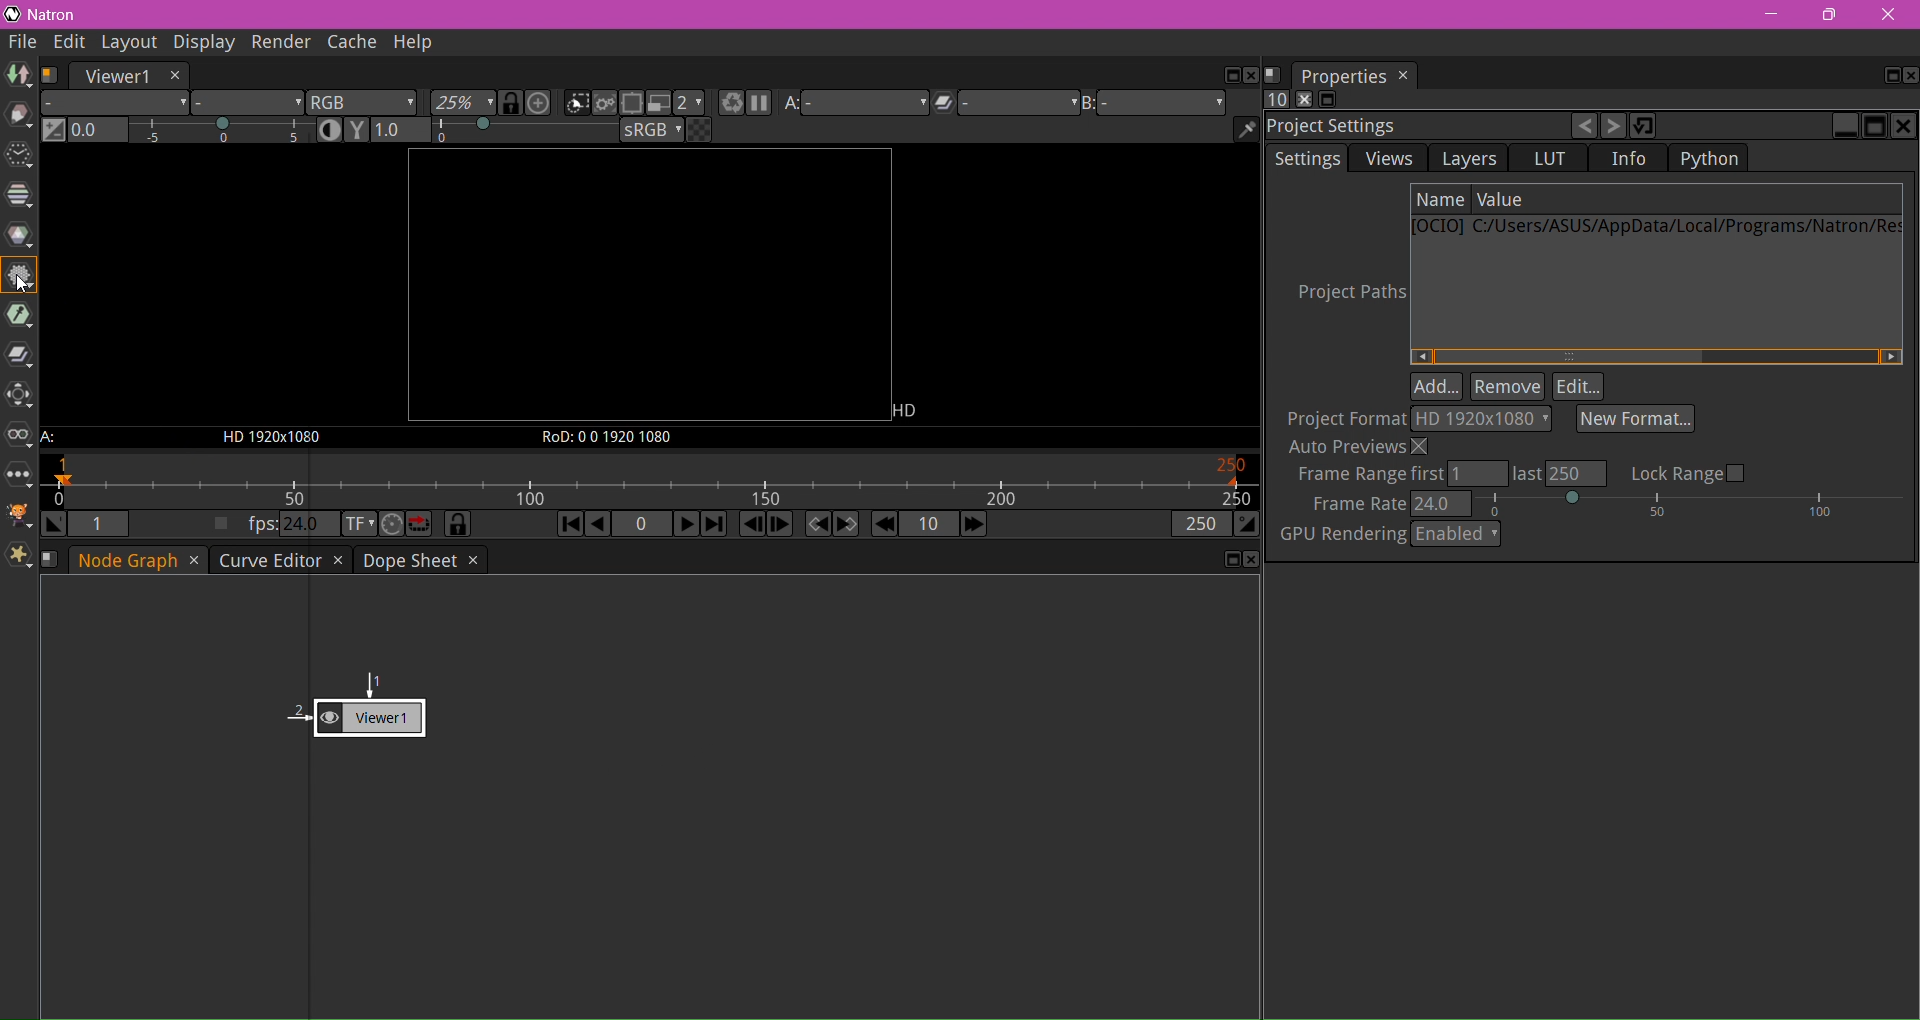 The image size is (1920, 1020). Describe the element at coordinates (415, 43) in the screenshot. I see `Help` at that location.